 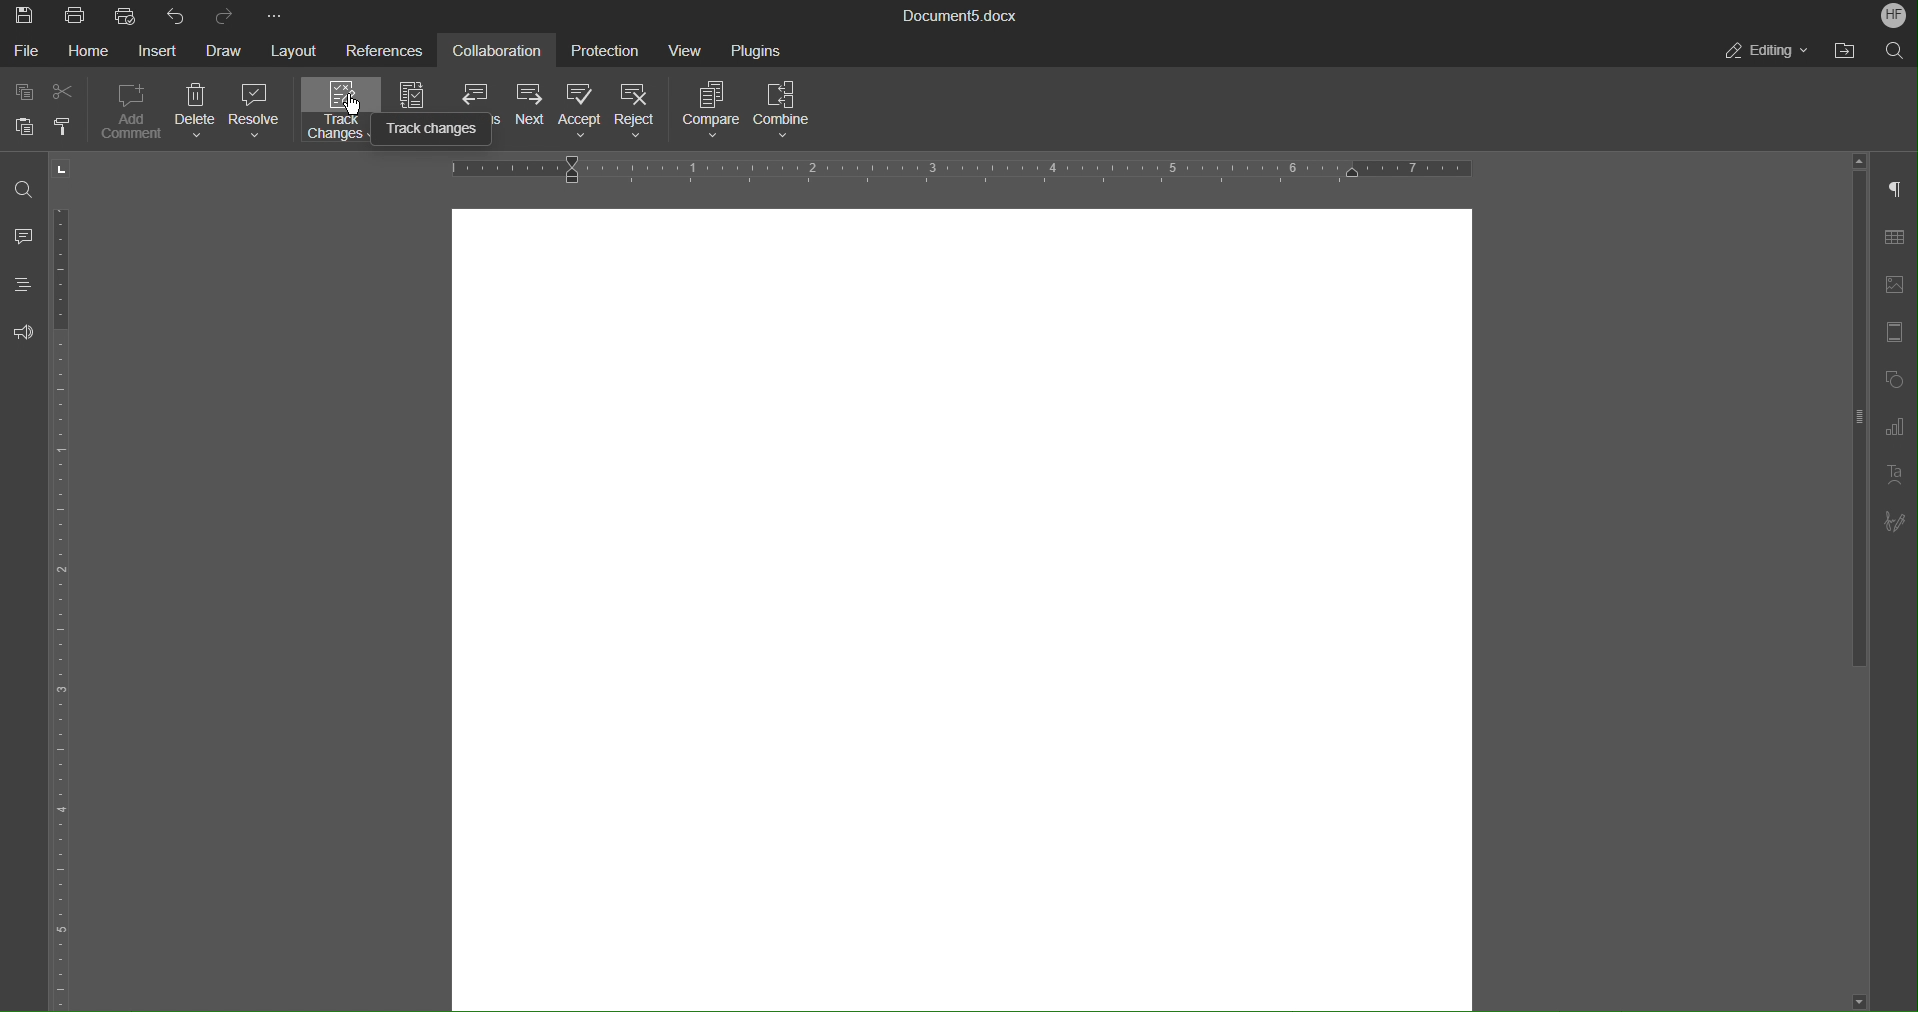 What do you see at coordinates (1759, 51) in the screenshot?
I see `Editing` at bounding box center [1759, 51].